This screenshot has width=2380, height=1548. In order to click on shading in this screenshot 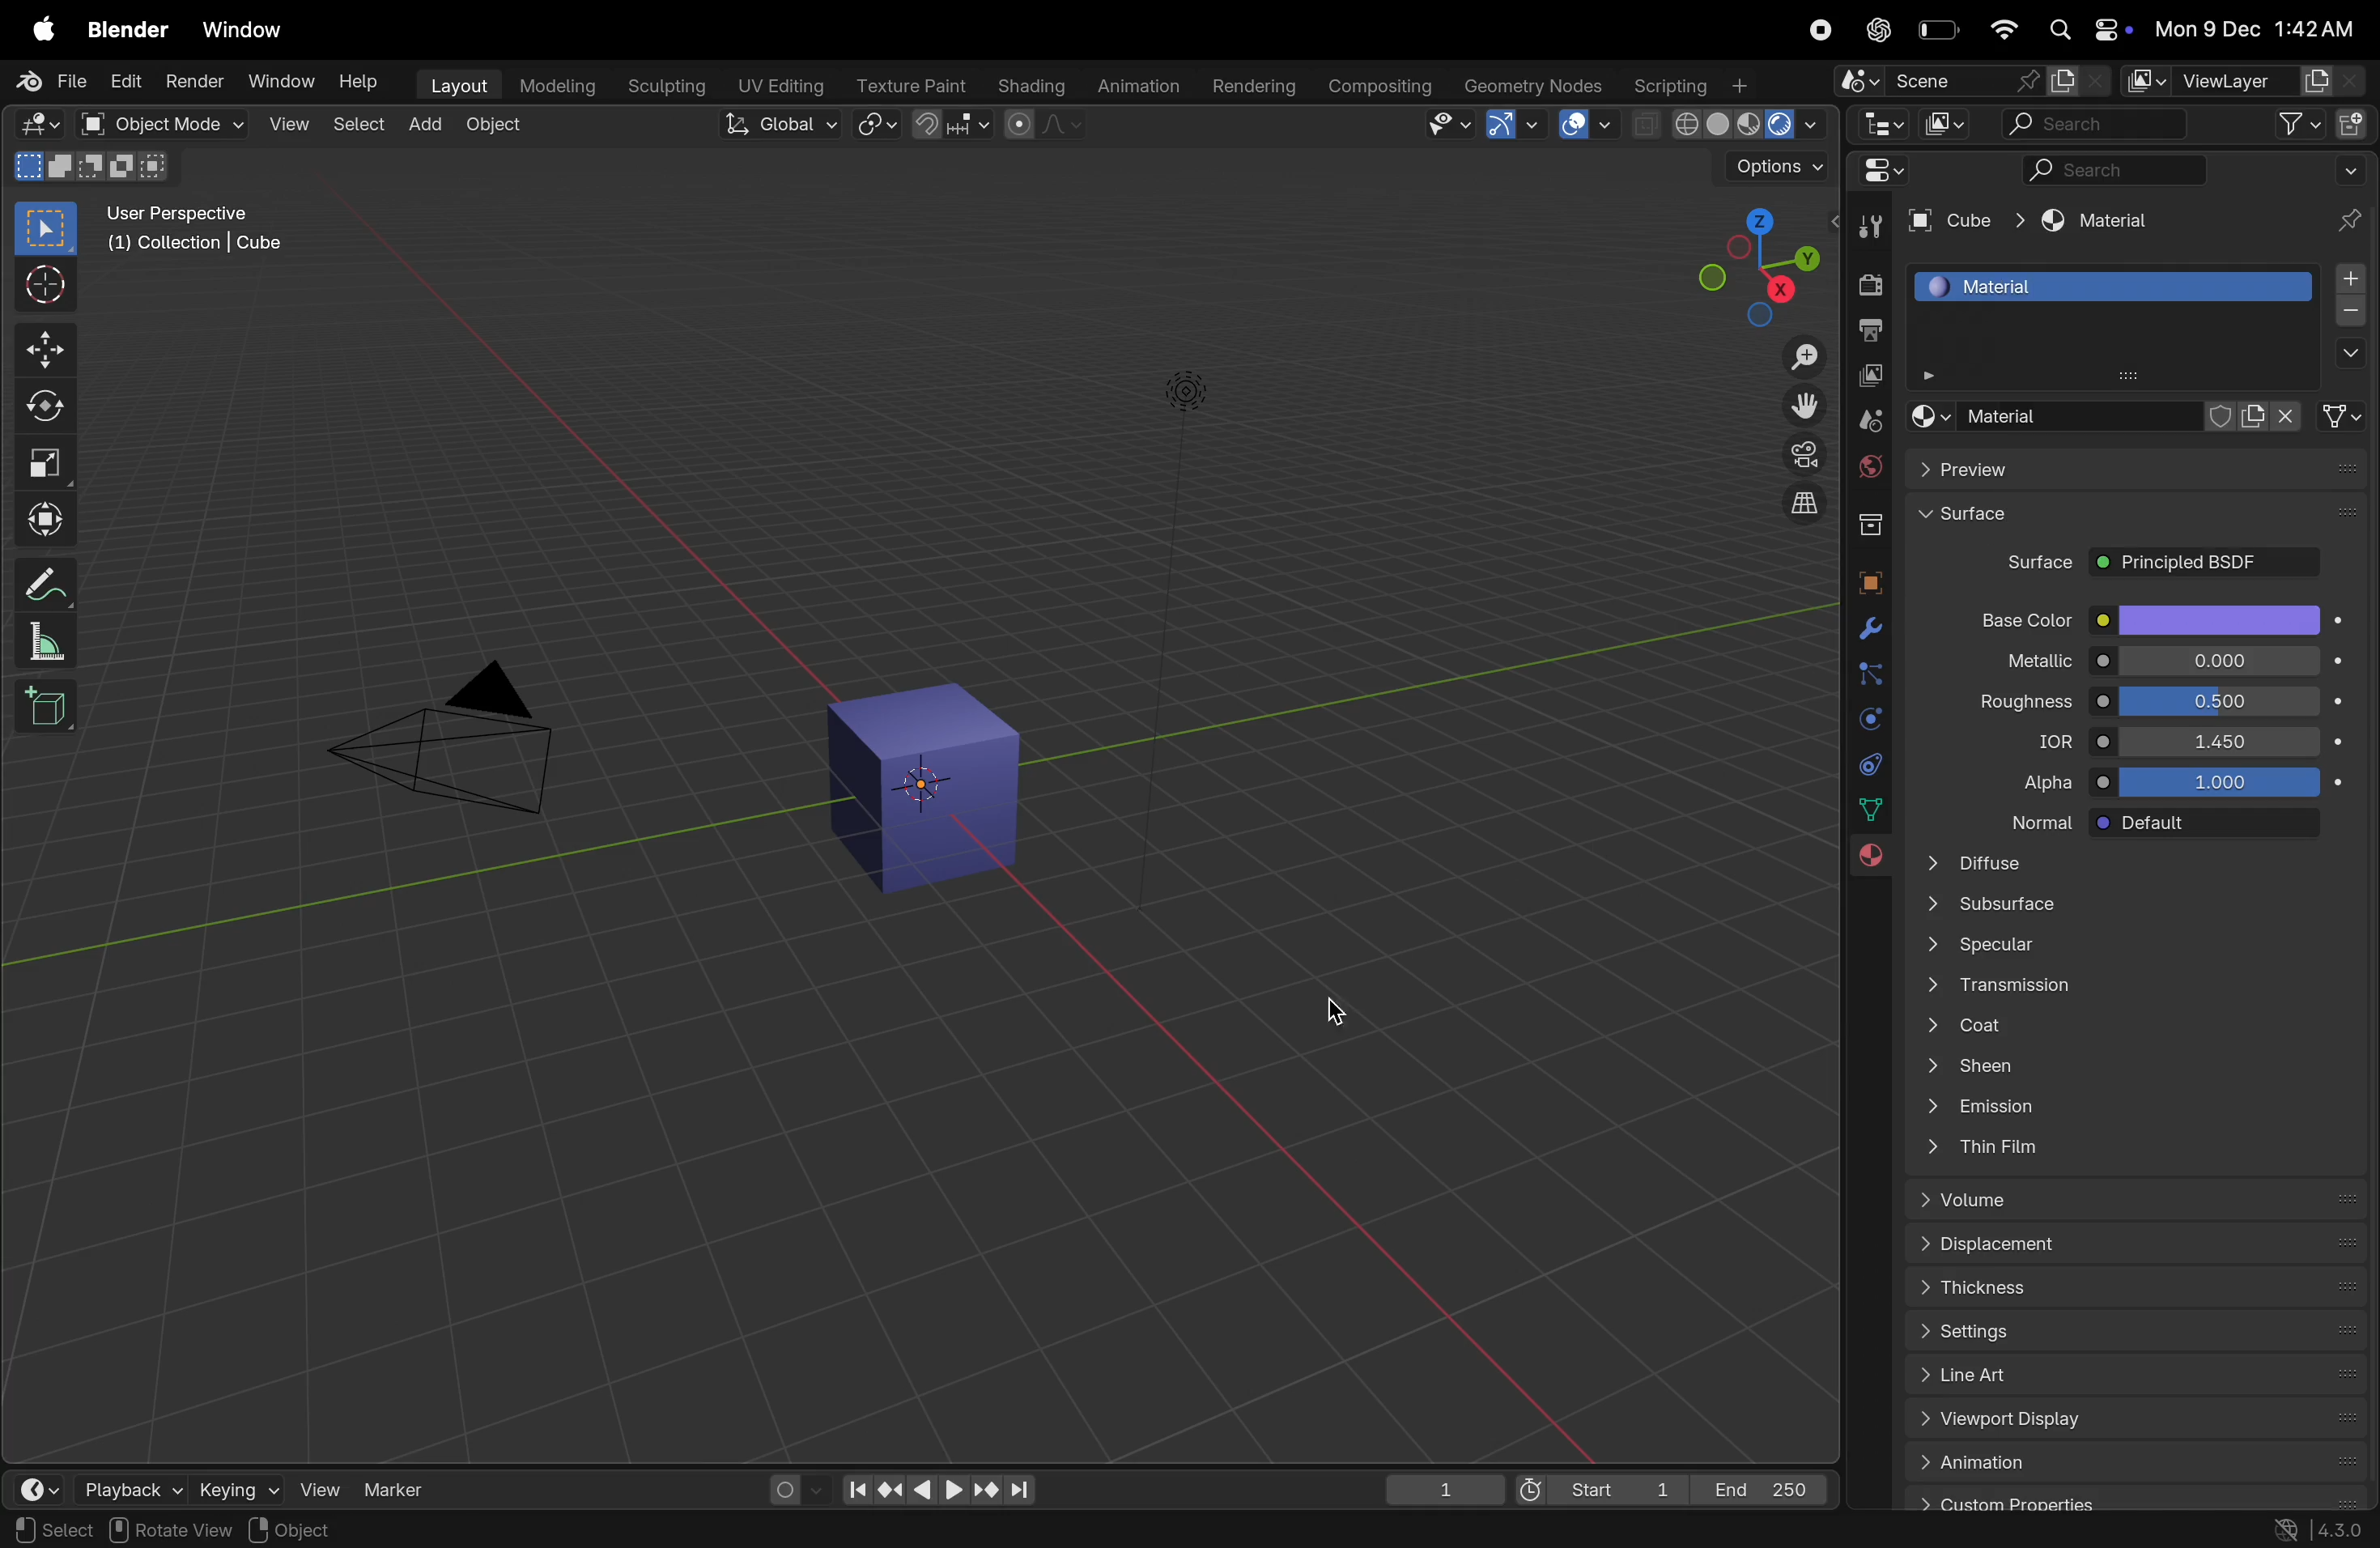, I will do `click(1030, 87)`.